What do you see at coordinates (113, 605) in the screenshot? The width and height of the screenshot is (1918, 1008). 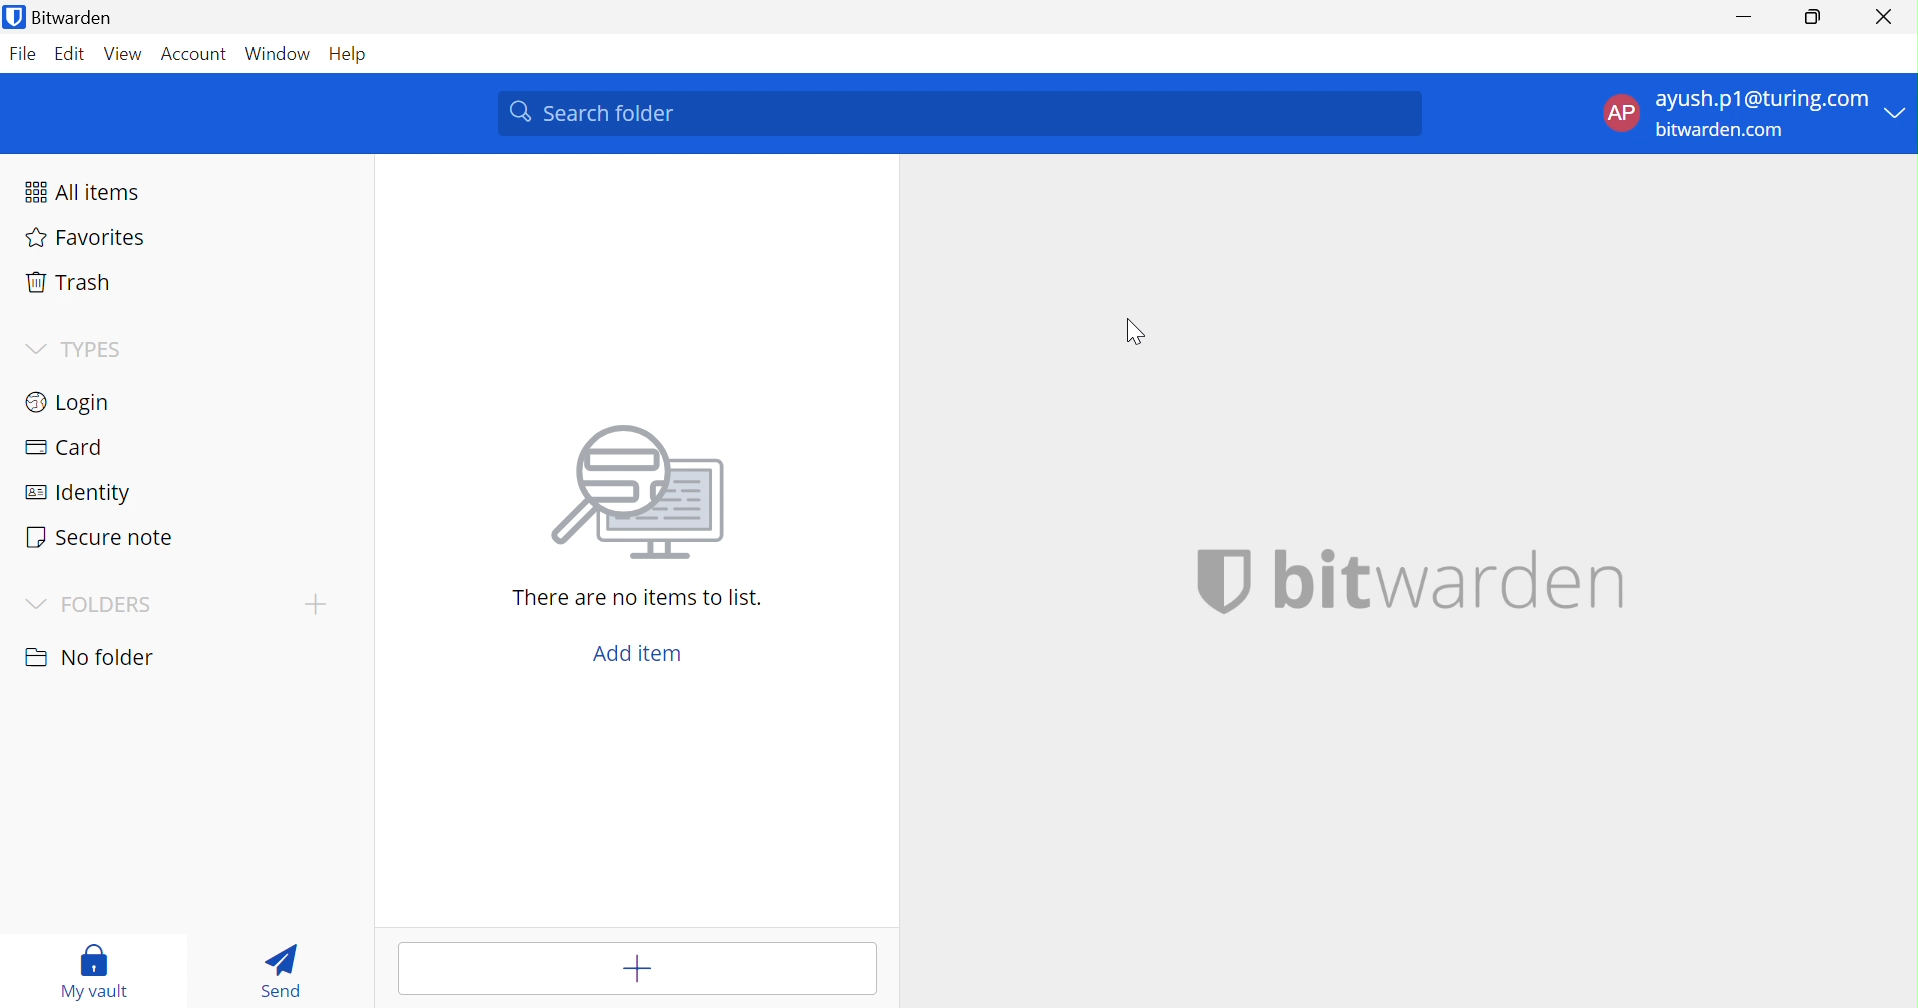 I see `FOLDERS` at bounding box center [113, 605].